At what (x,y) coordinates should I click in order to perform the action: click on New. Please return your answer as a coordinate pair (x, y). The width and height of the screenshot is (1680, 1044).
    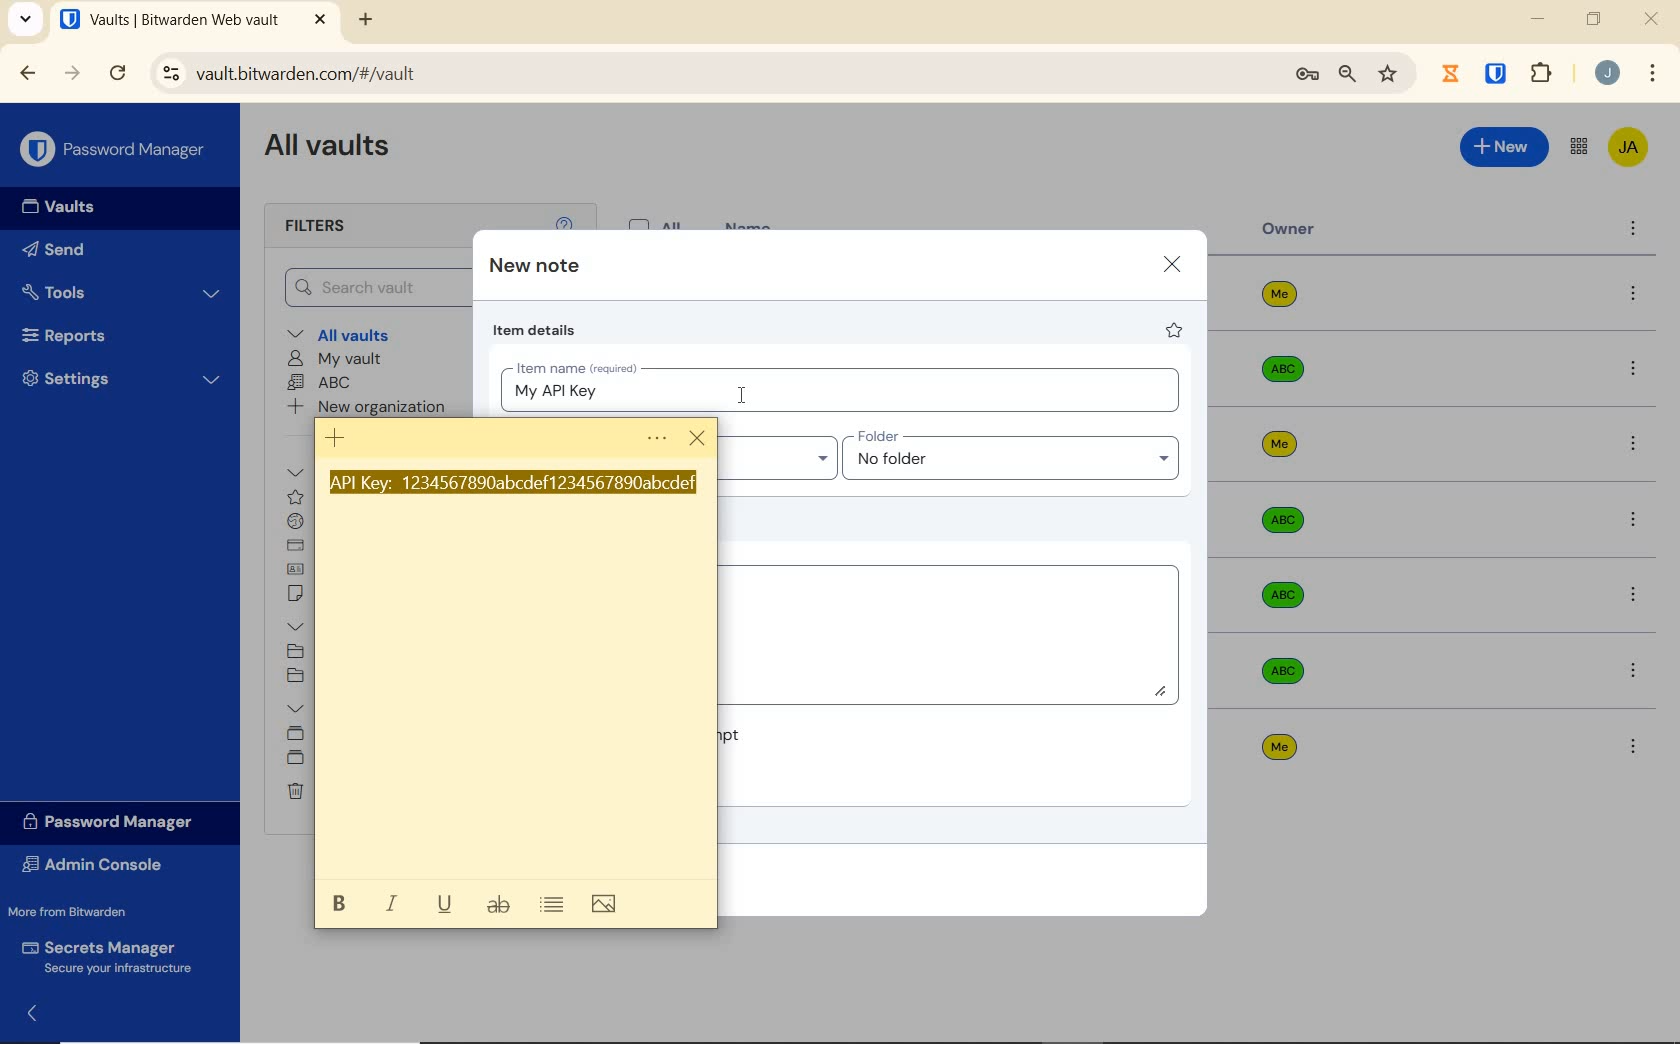
    Looking at the image, I should click on (1503, 147).